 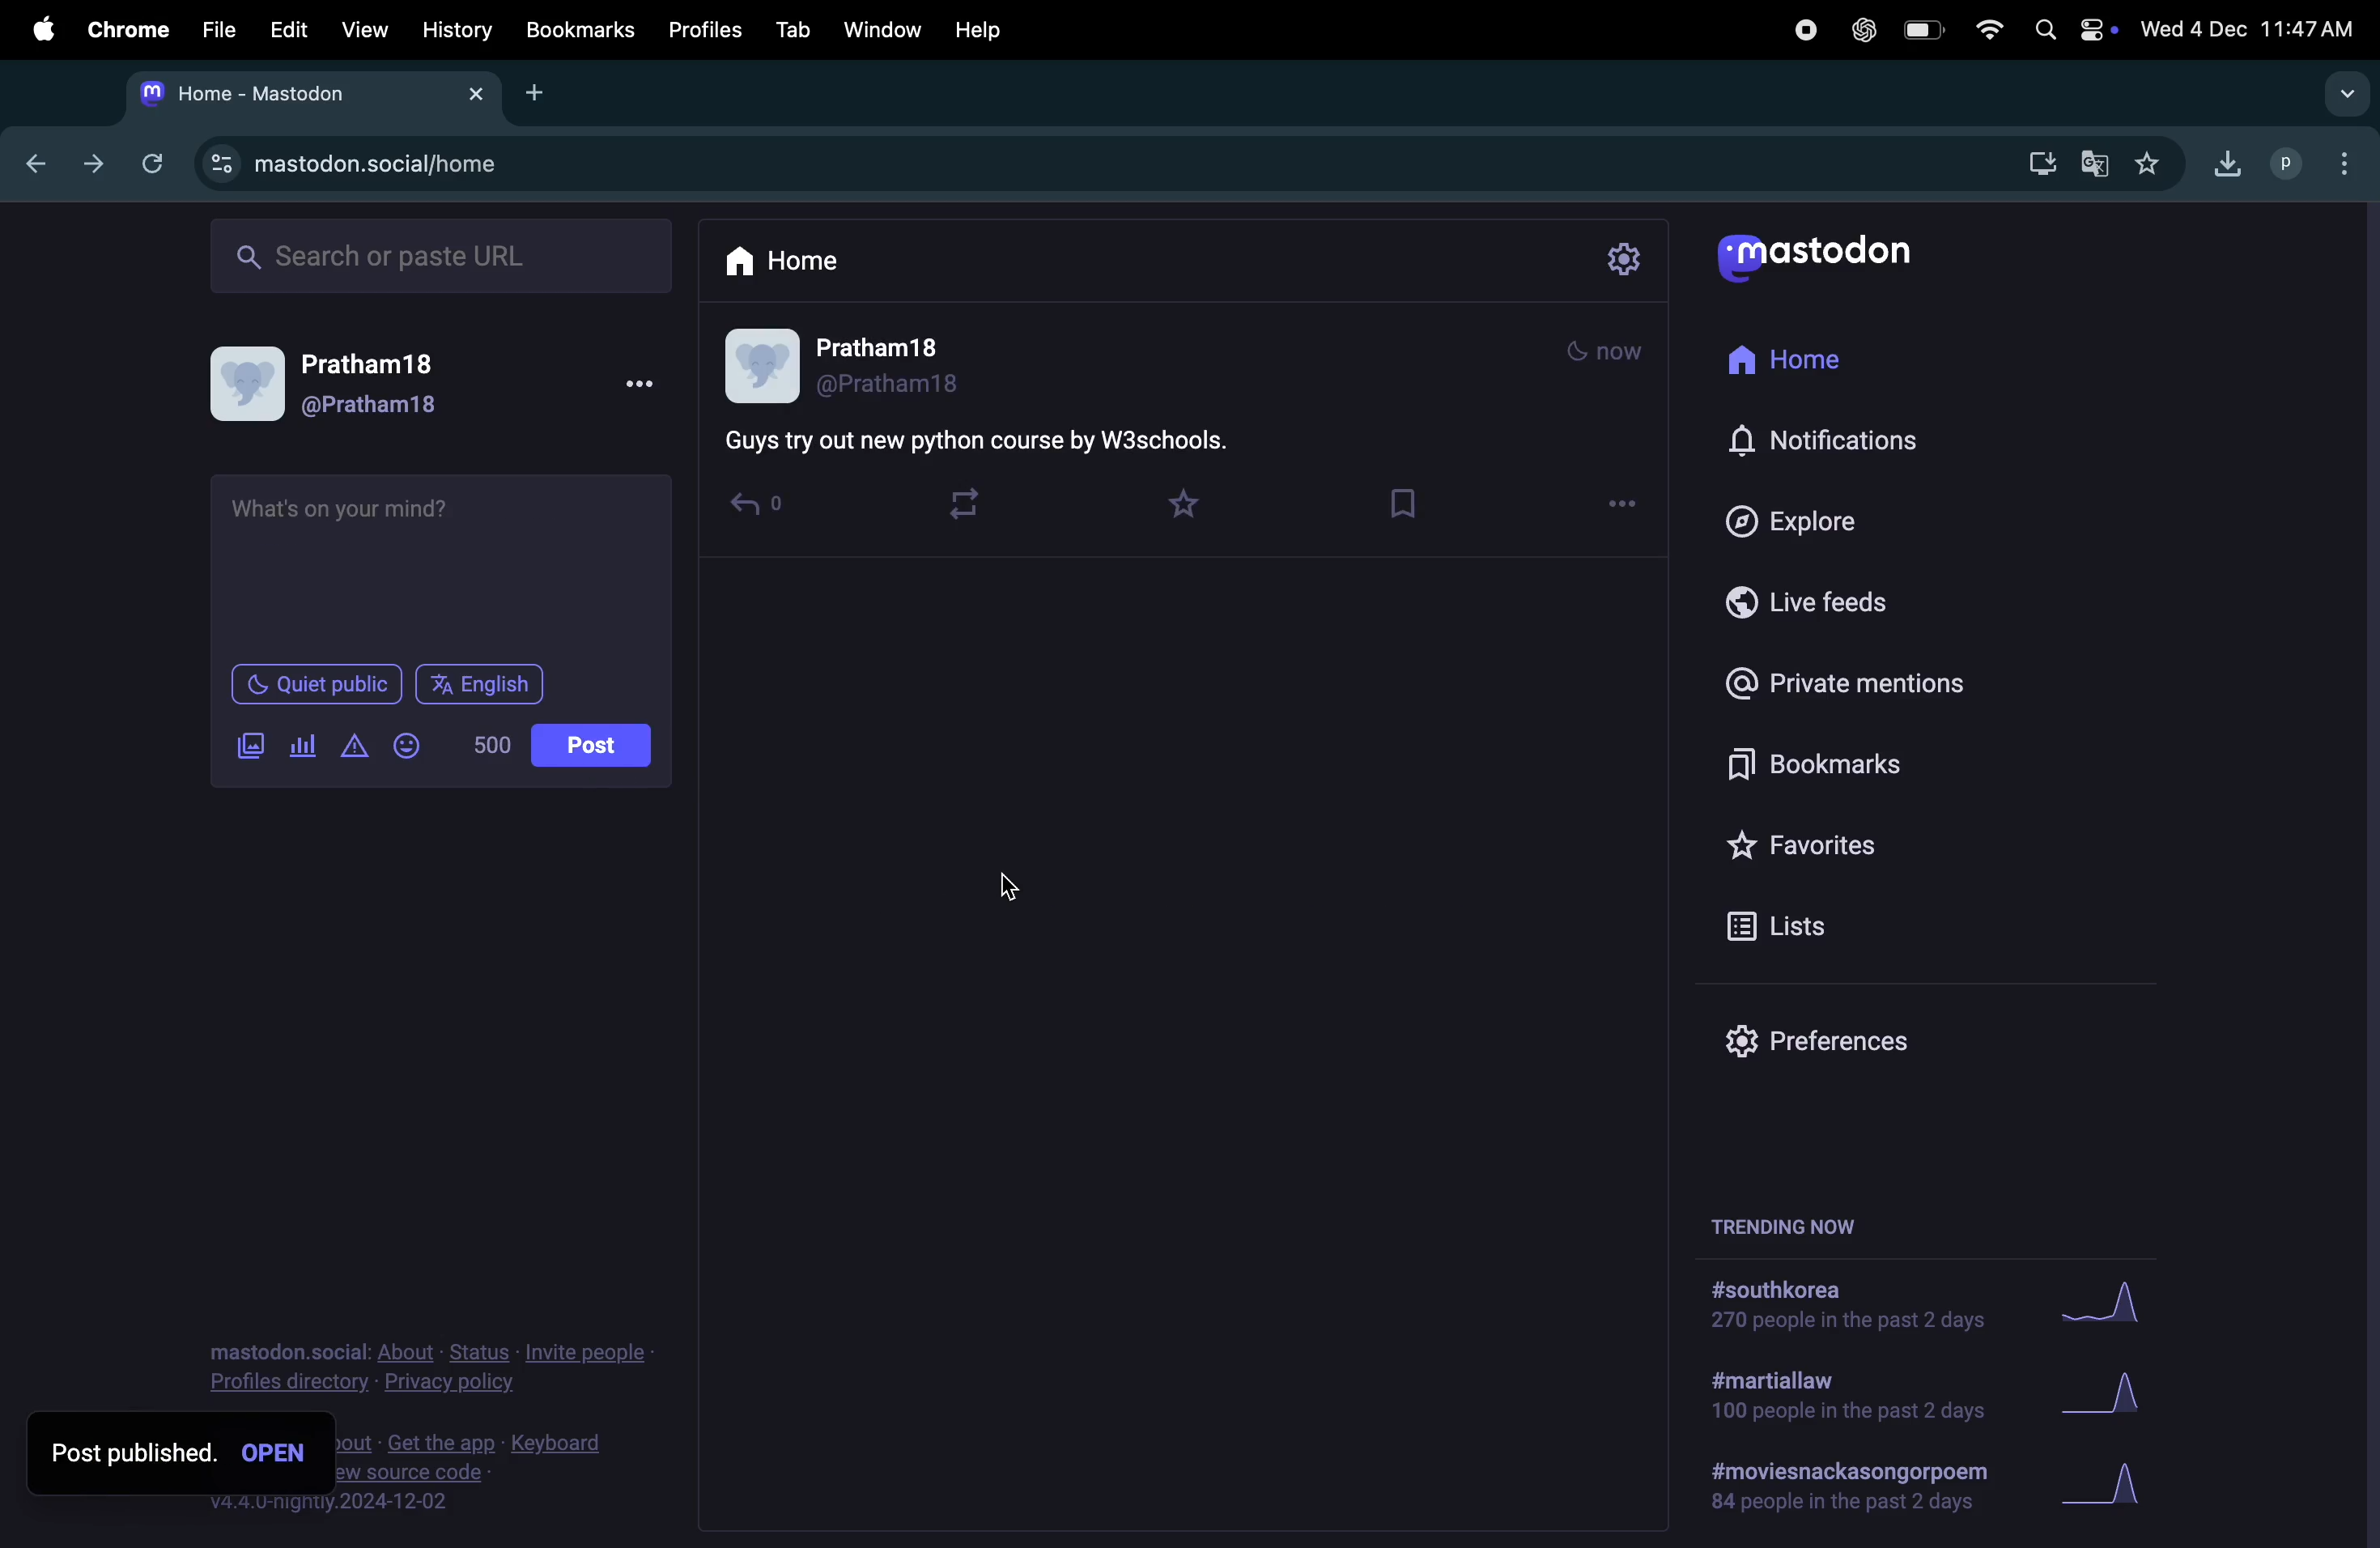 What do you see at coordinates (1823, 443) in the screenshot?
I see `notifications` at bounding box center [1823, 443].